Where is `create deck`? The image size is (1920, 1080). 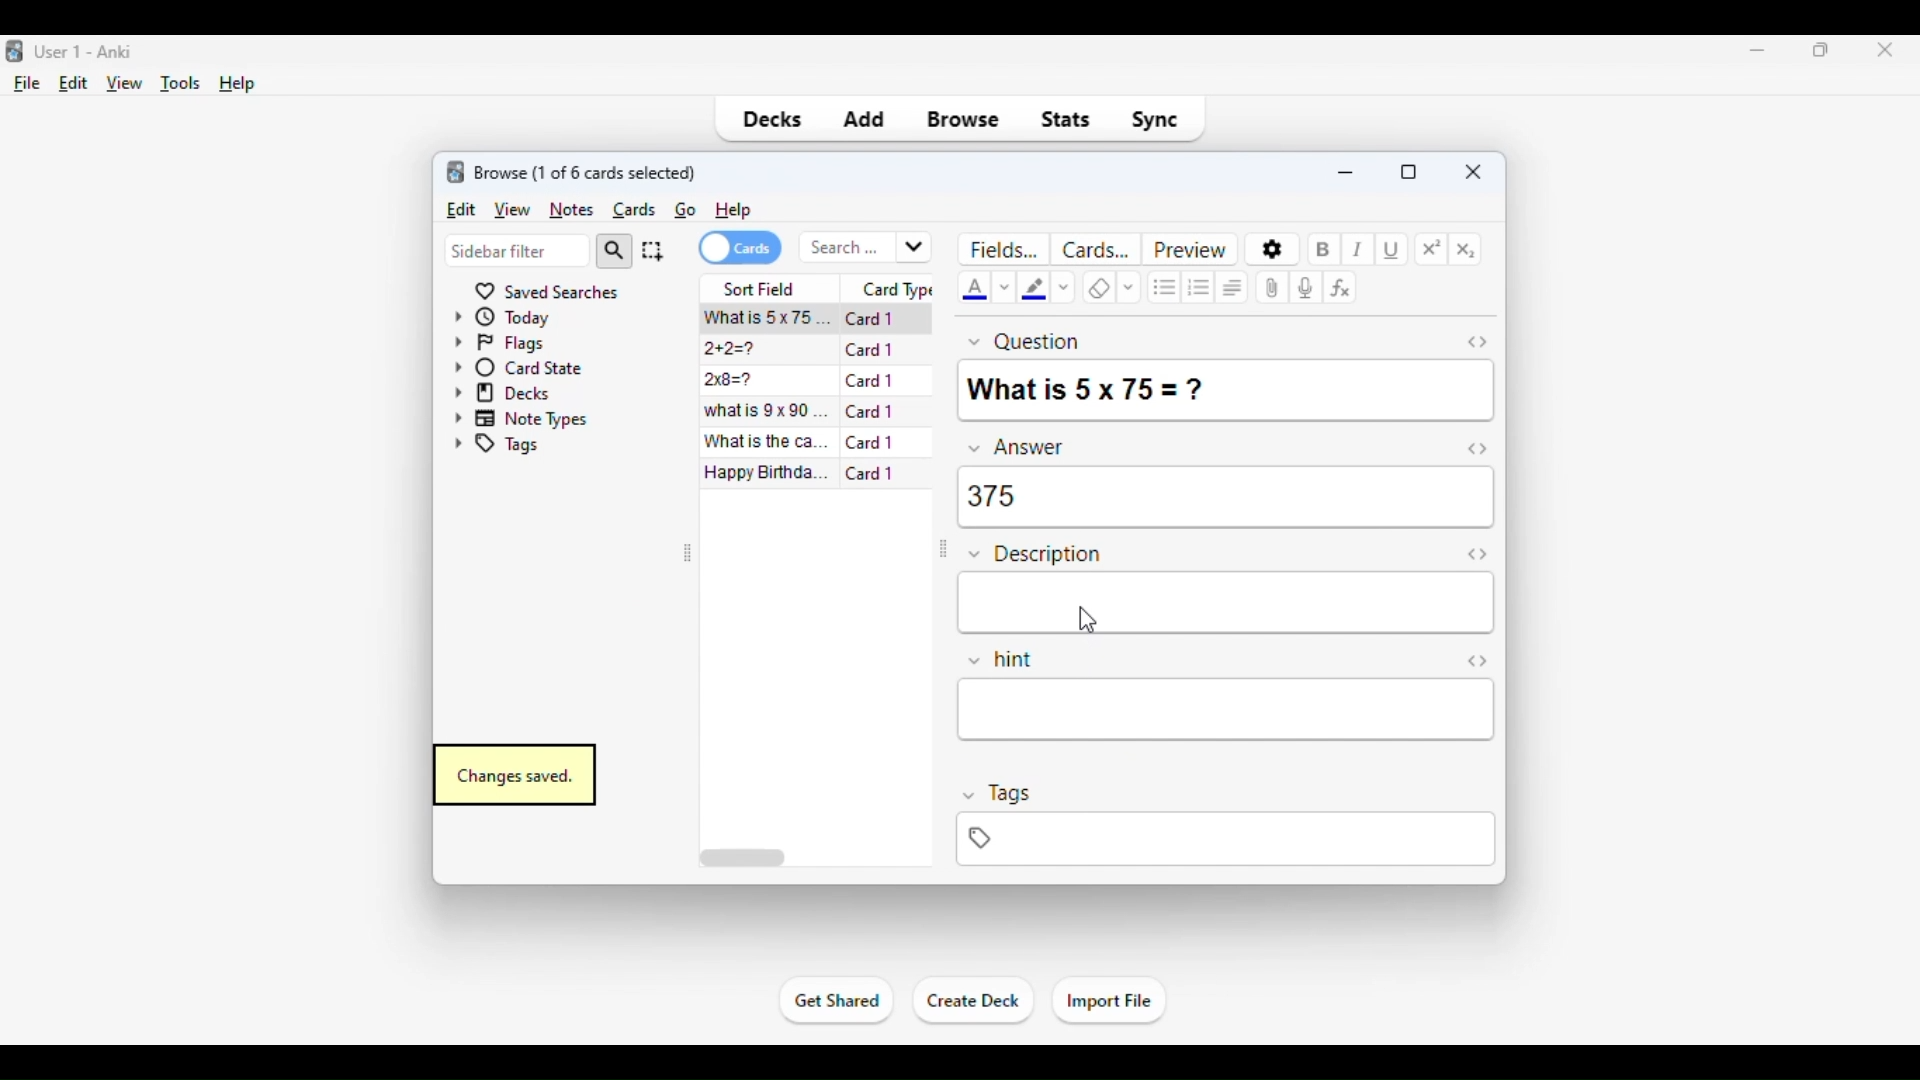 create deck is located at coordinates (974, 1001).